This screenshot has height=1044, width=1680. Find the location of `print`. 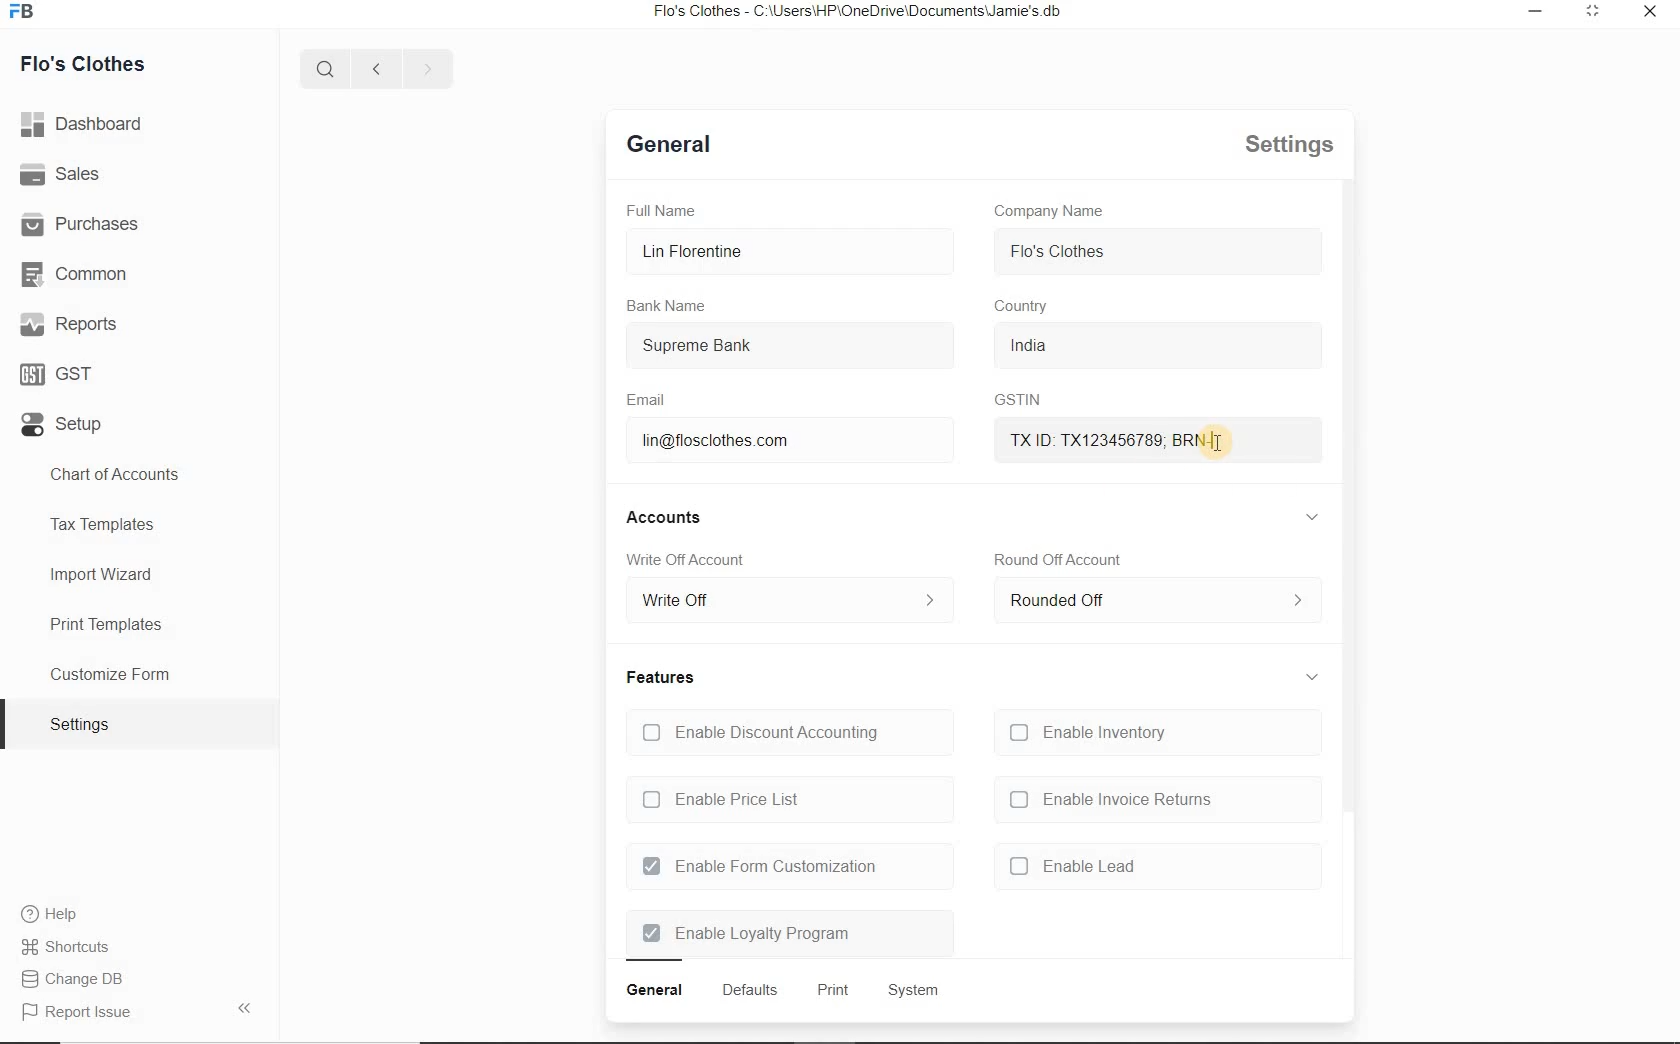

print is located at coordinates (831, 992).